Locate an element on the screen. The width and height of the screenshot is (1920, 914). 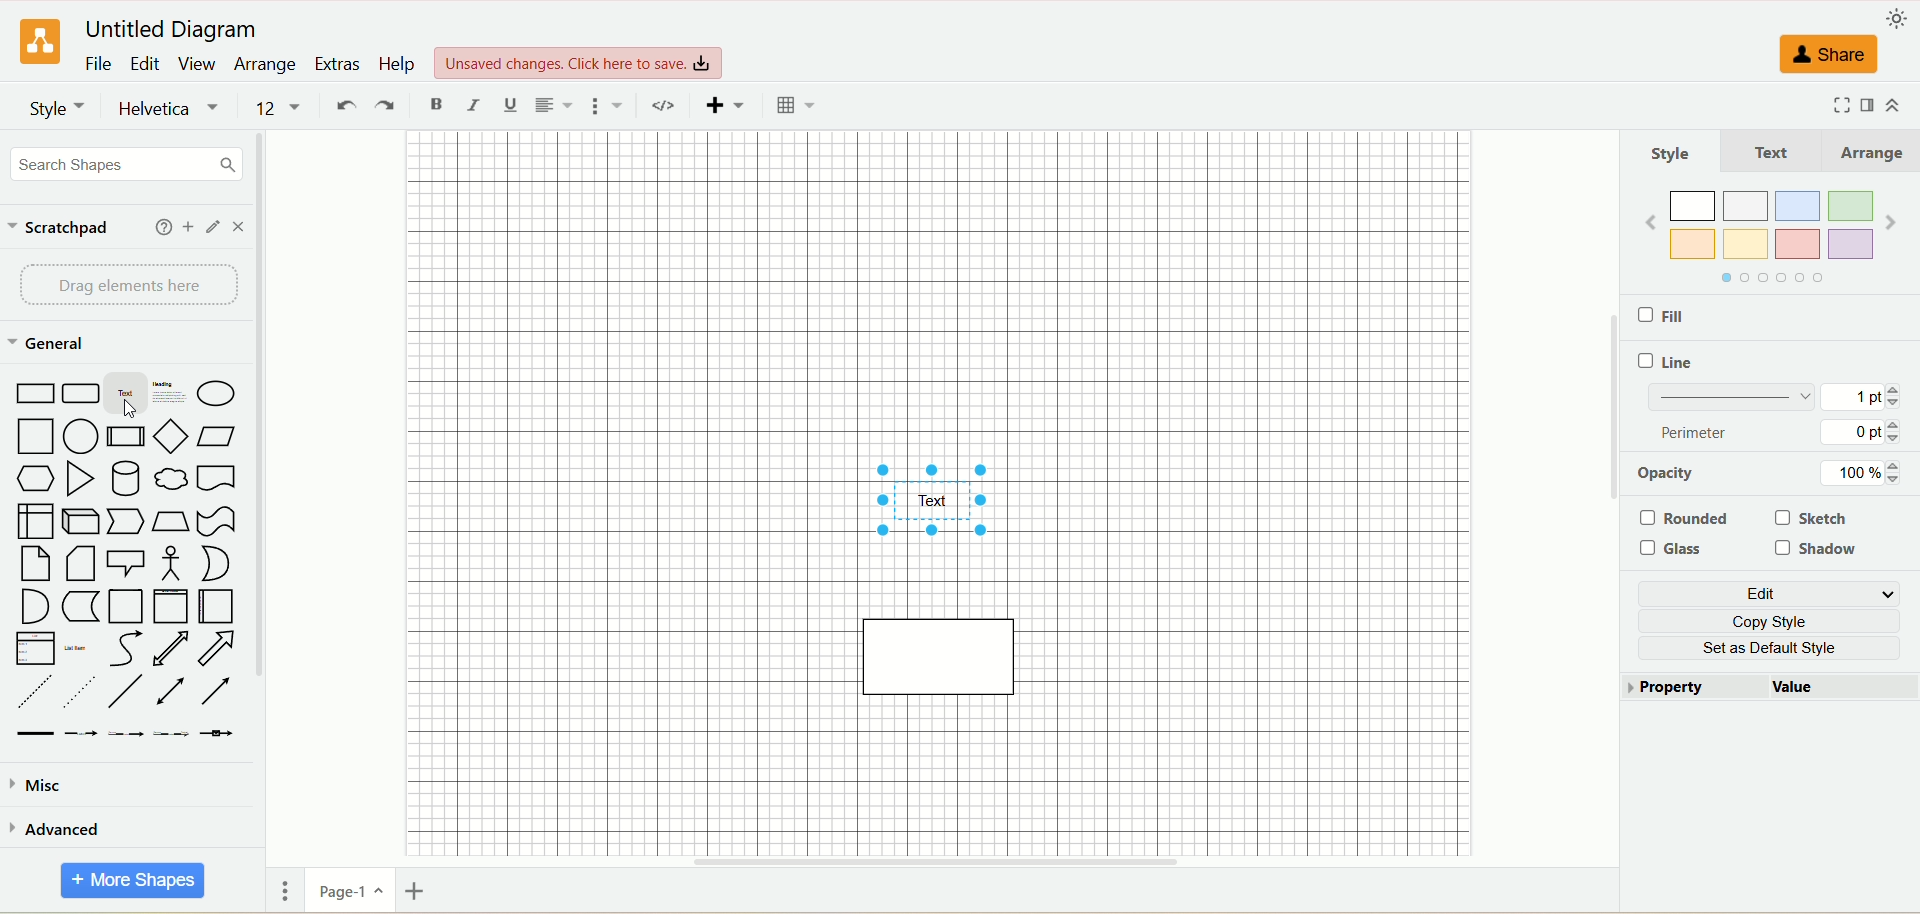
rounded is located at coordinates (1690, 516).